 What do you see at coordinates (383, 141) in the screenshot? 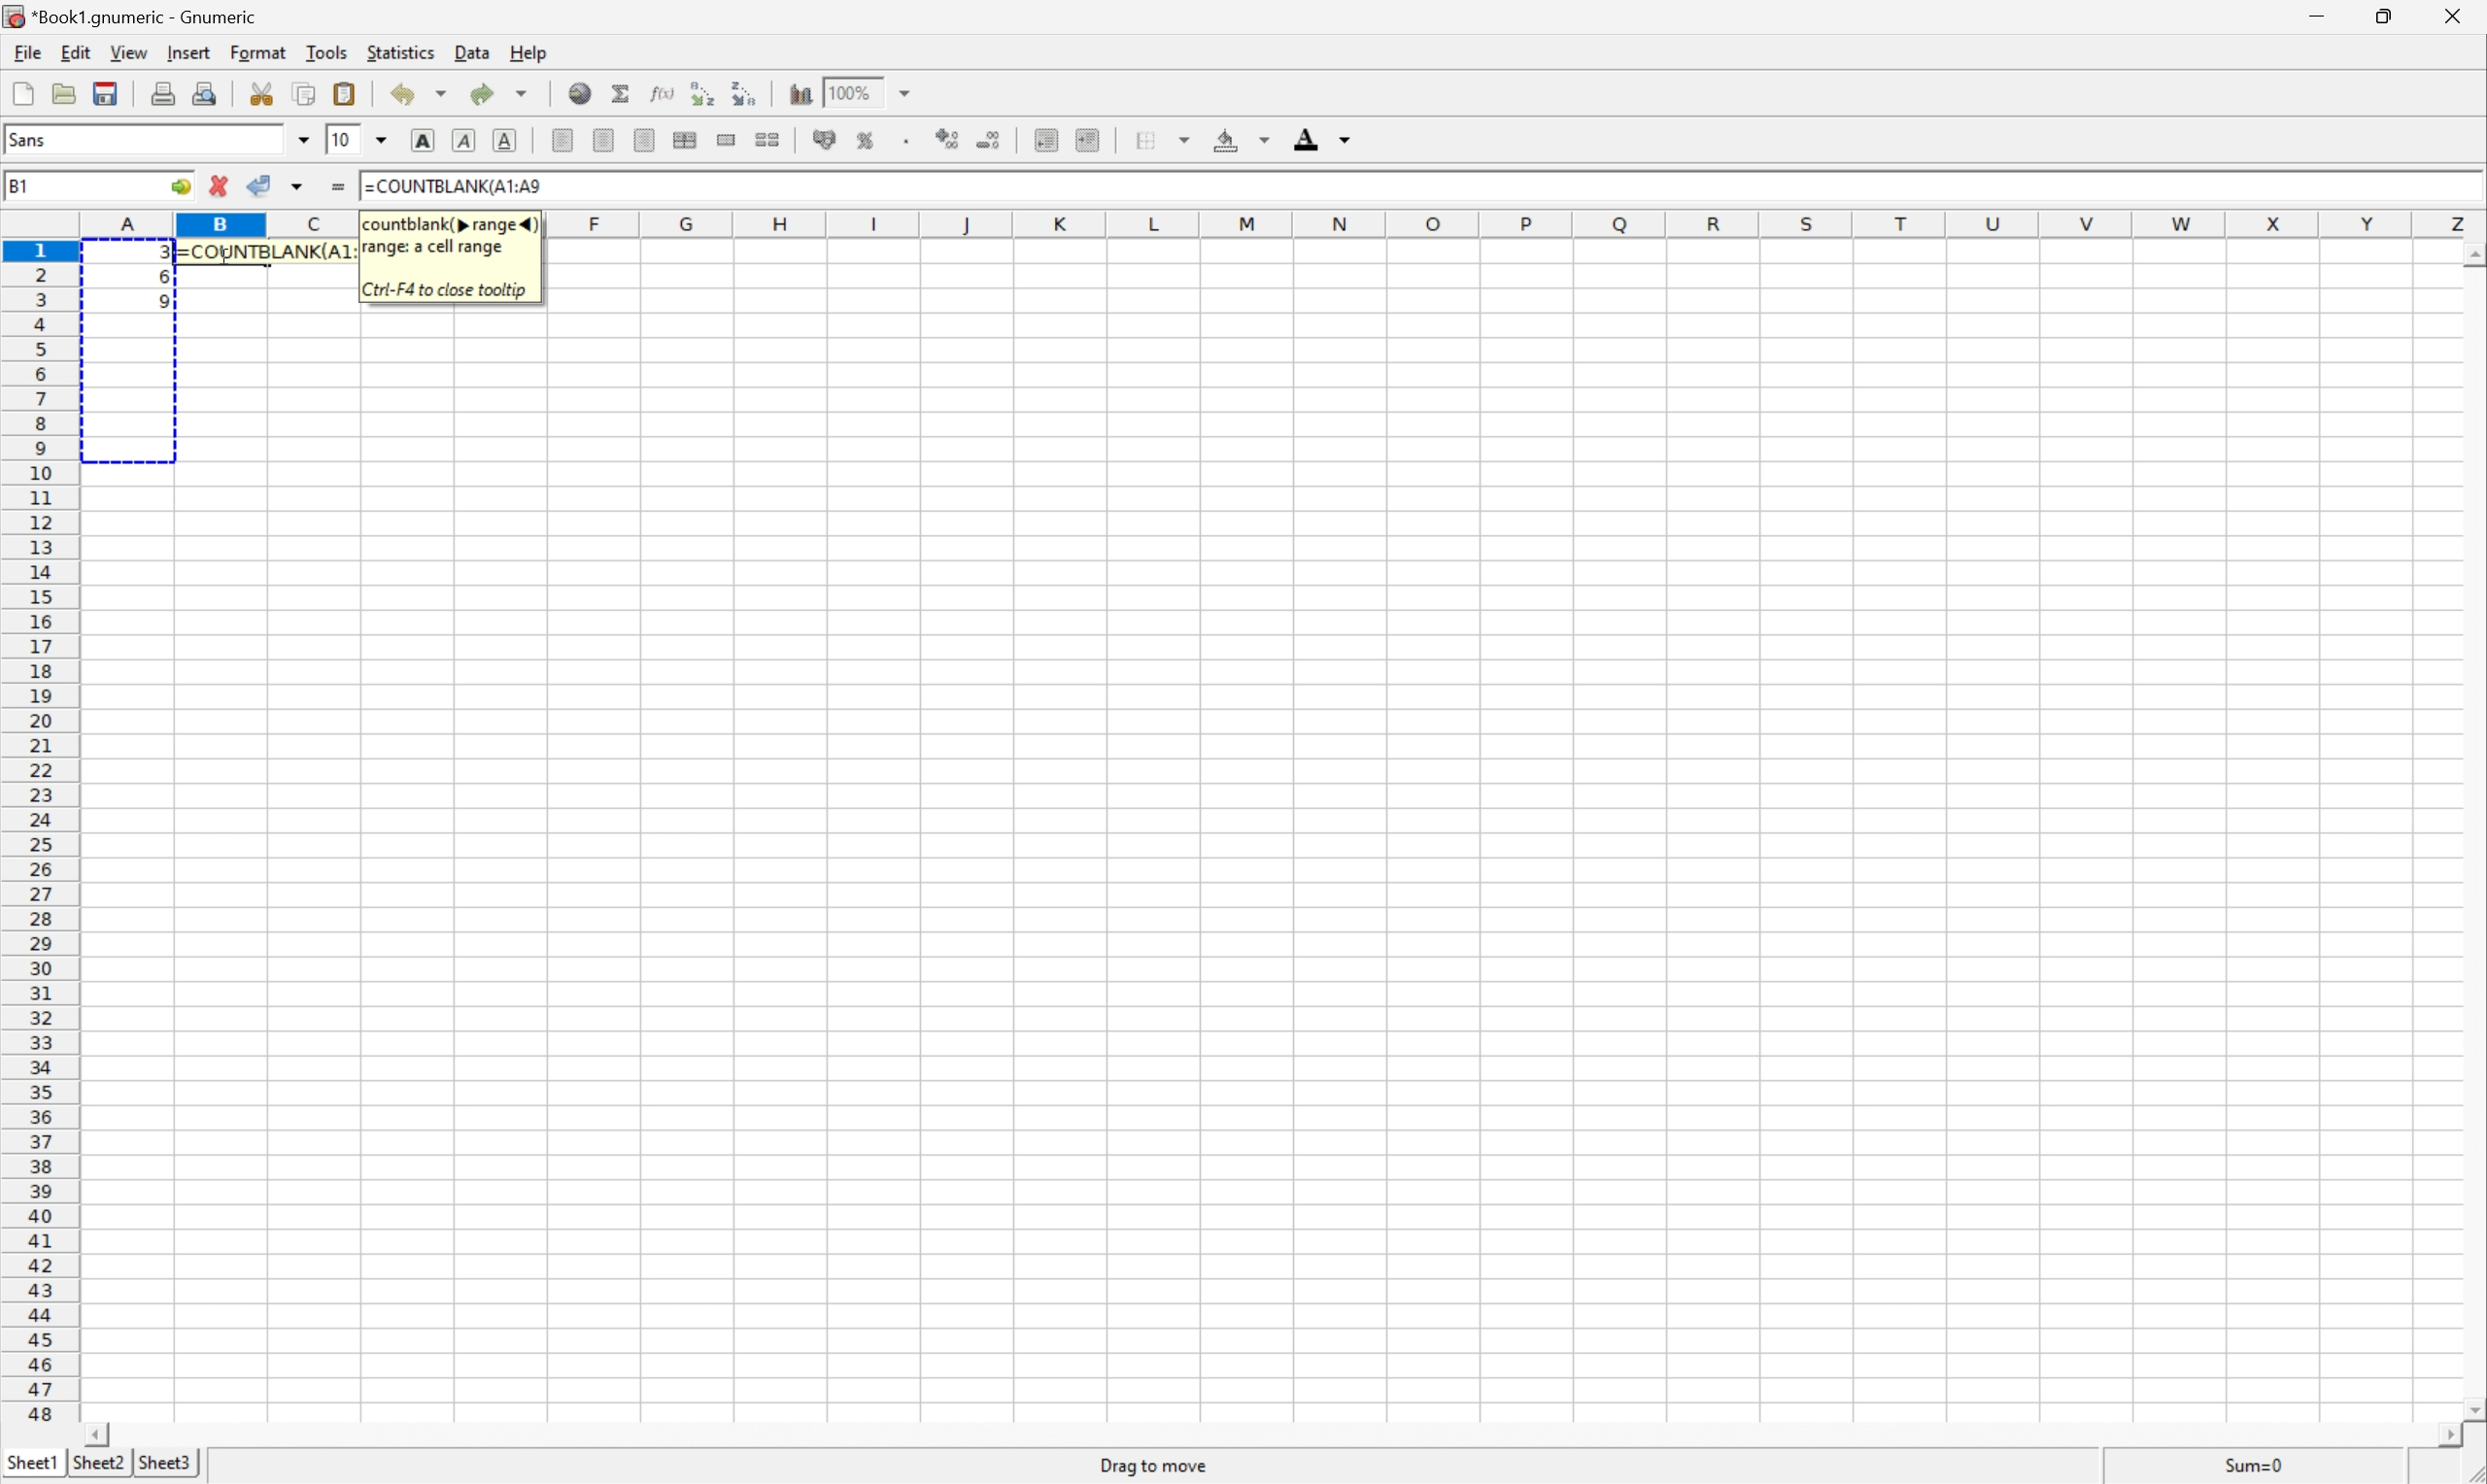
I see `Drop Down` at bounding box center [383, 141].